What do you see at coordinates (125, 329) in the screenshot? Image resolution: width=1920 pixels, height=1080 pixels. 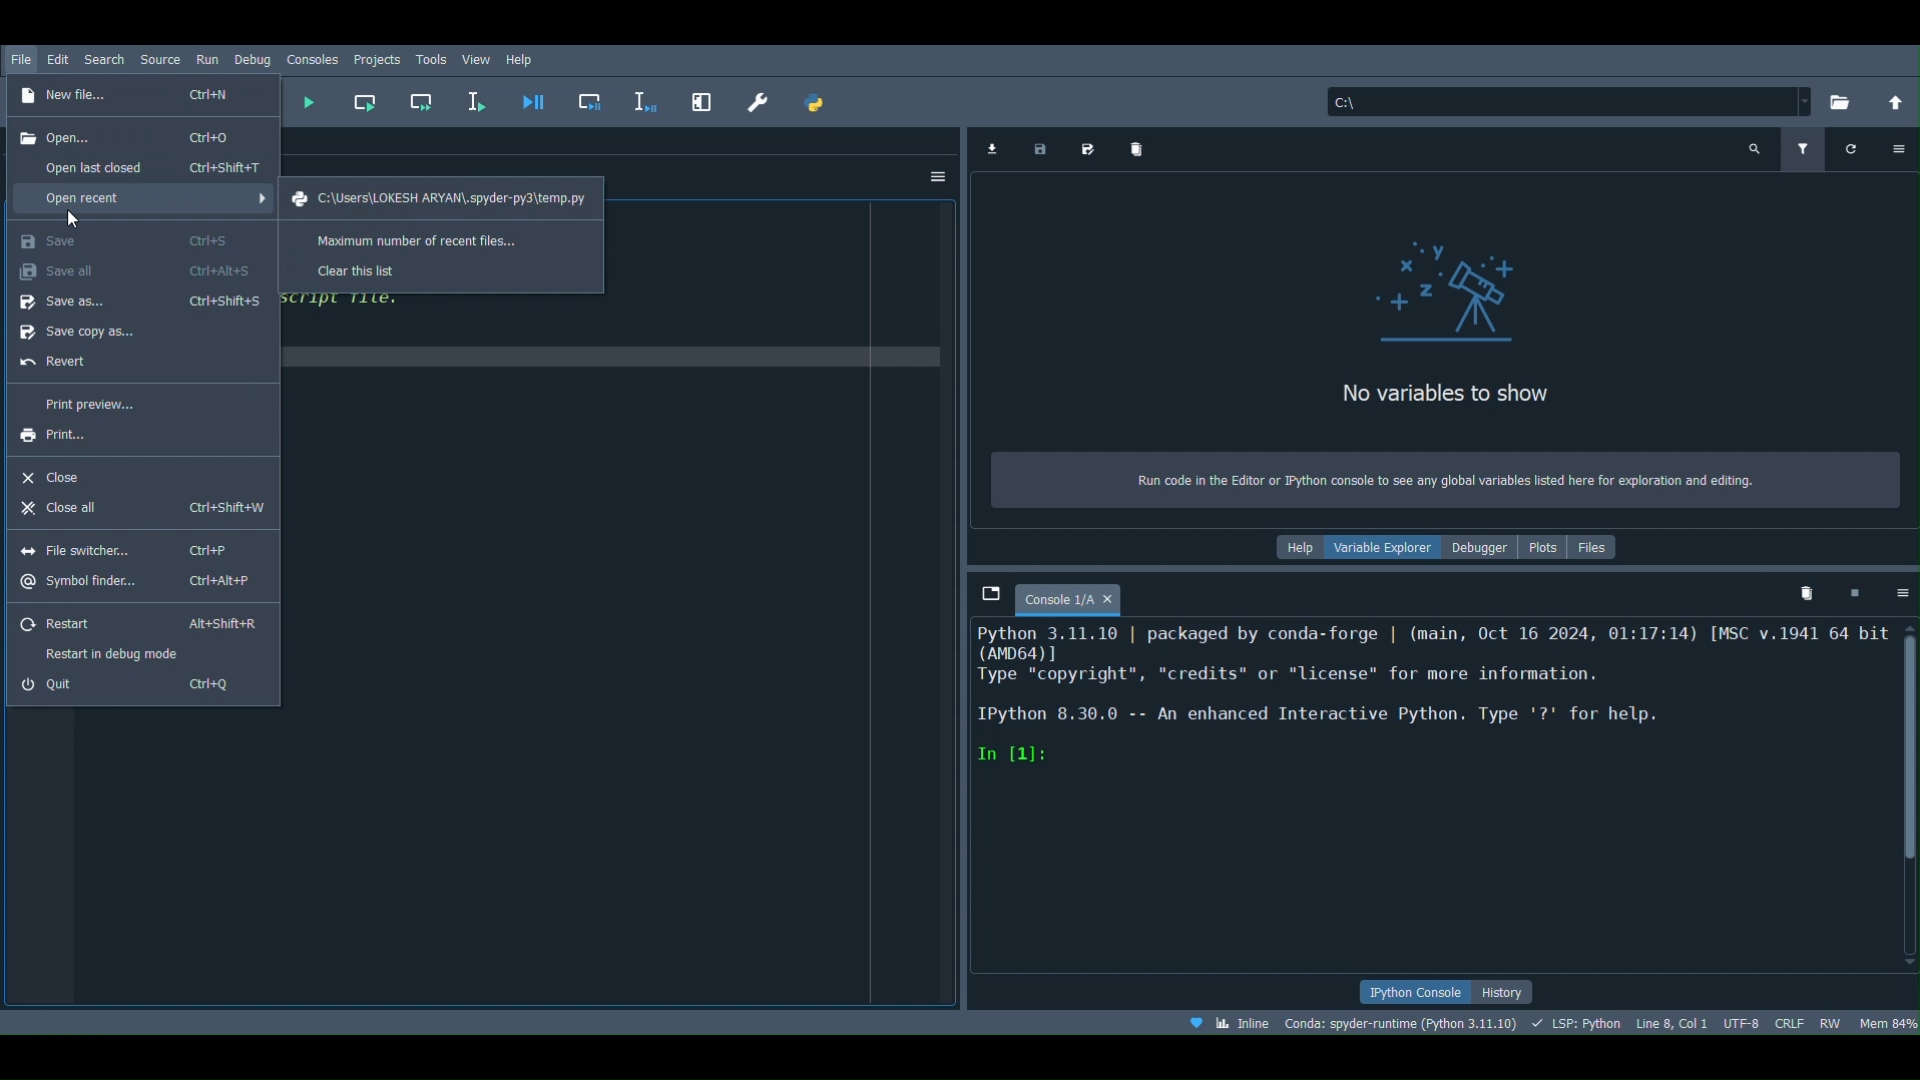 I see `Save copy as` at bounding box center [125, 329].